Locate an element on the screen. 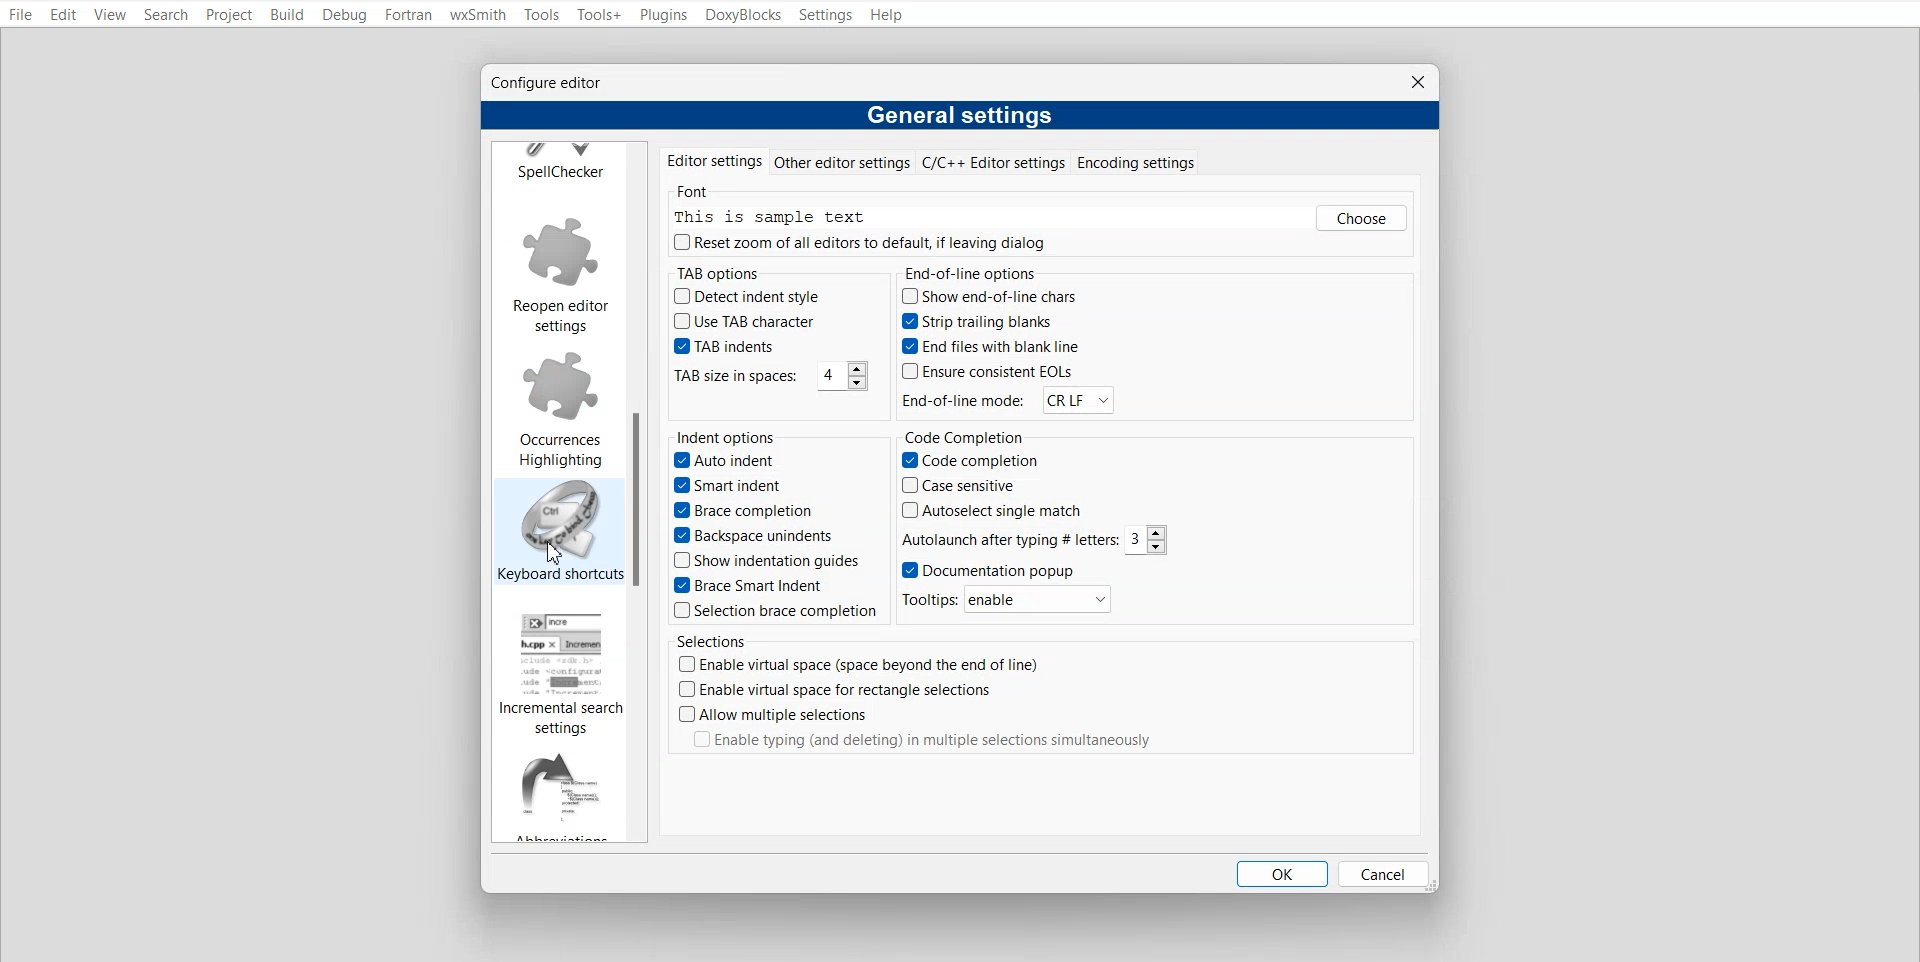 The width and height of the screenshot is (1920, 962). Strip trailing blanks is located at coordinates (979, 320).